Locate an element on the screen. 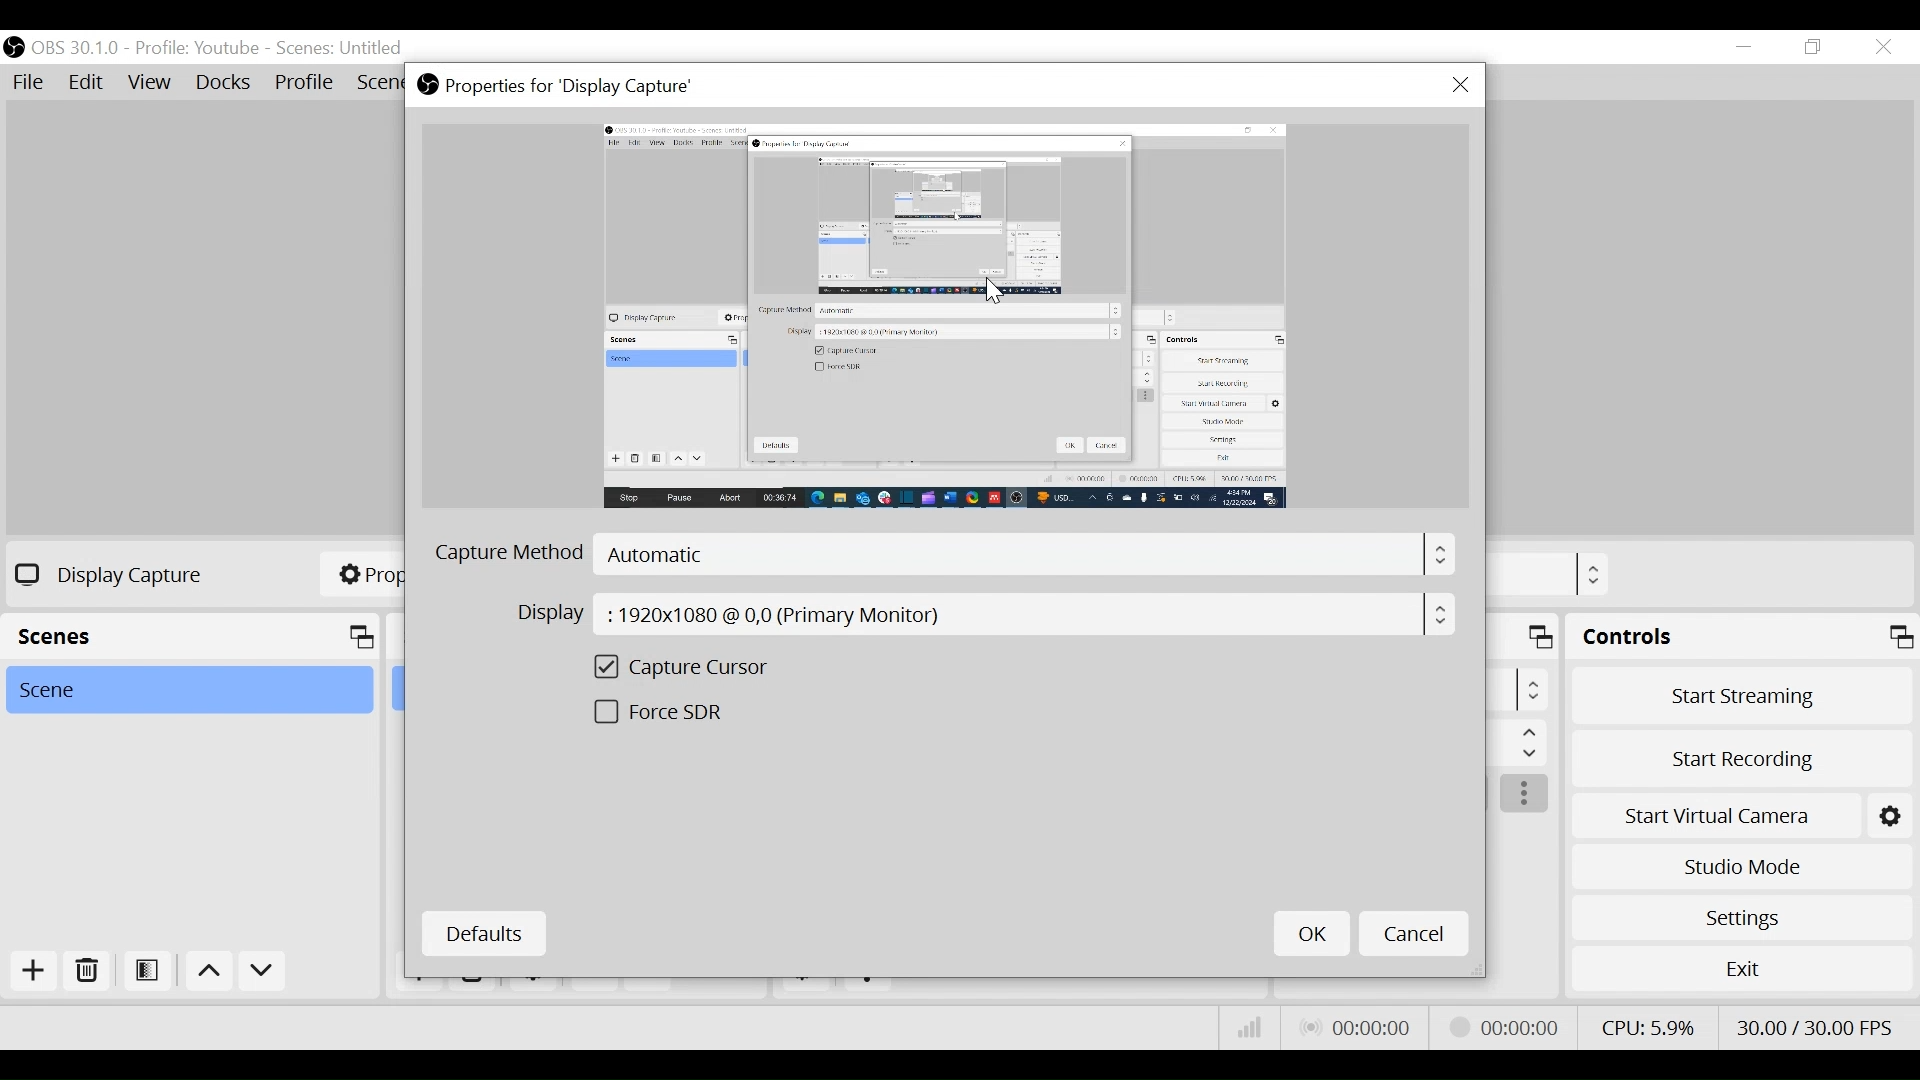 This screenshot has width=1920, height=1080. Cursor is located at coordinates (993, 292).